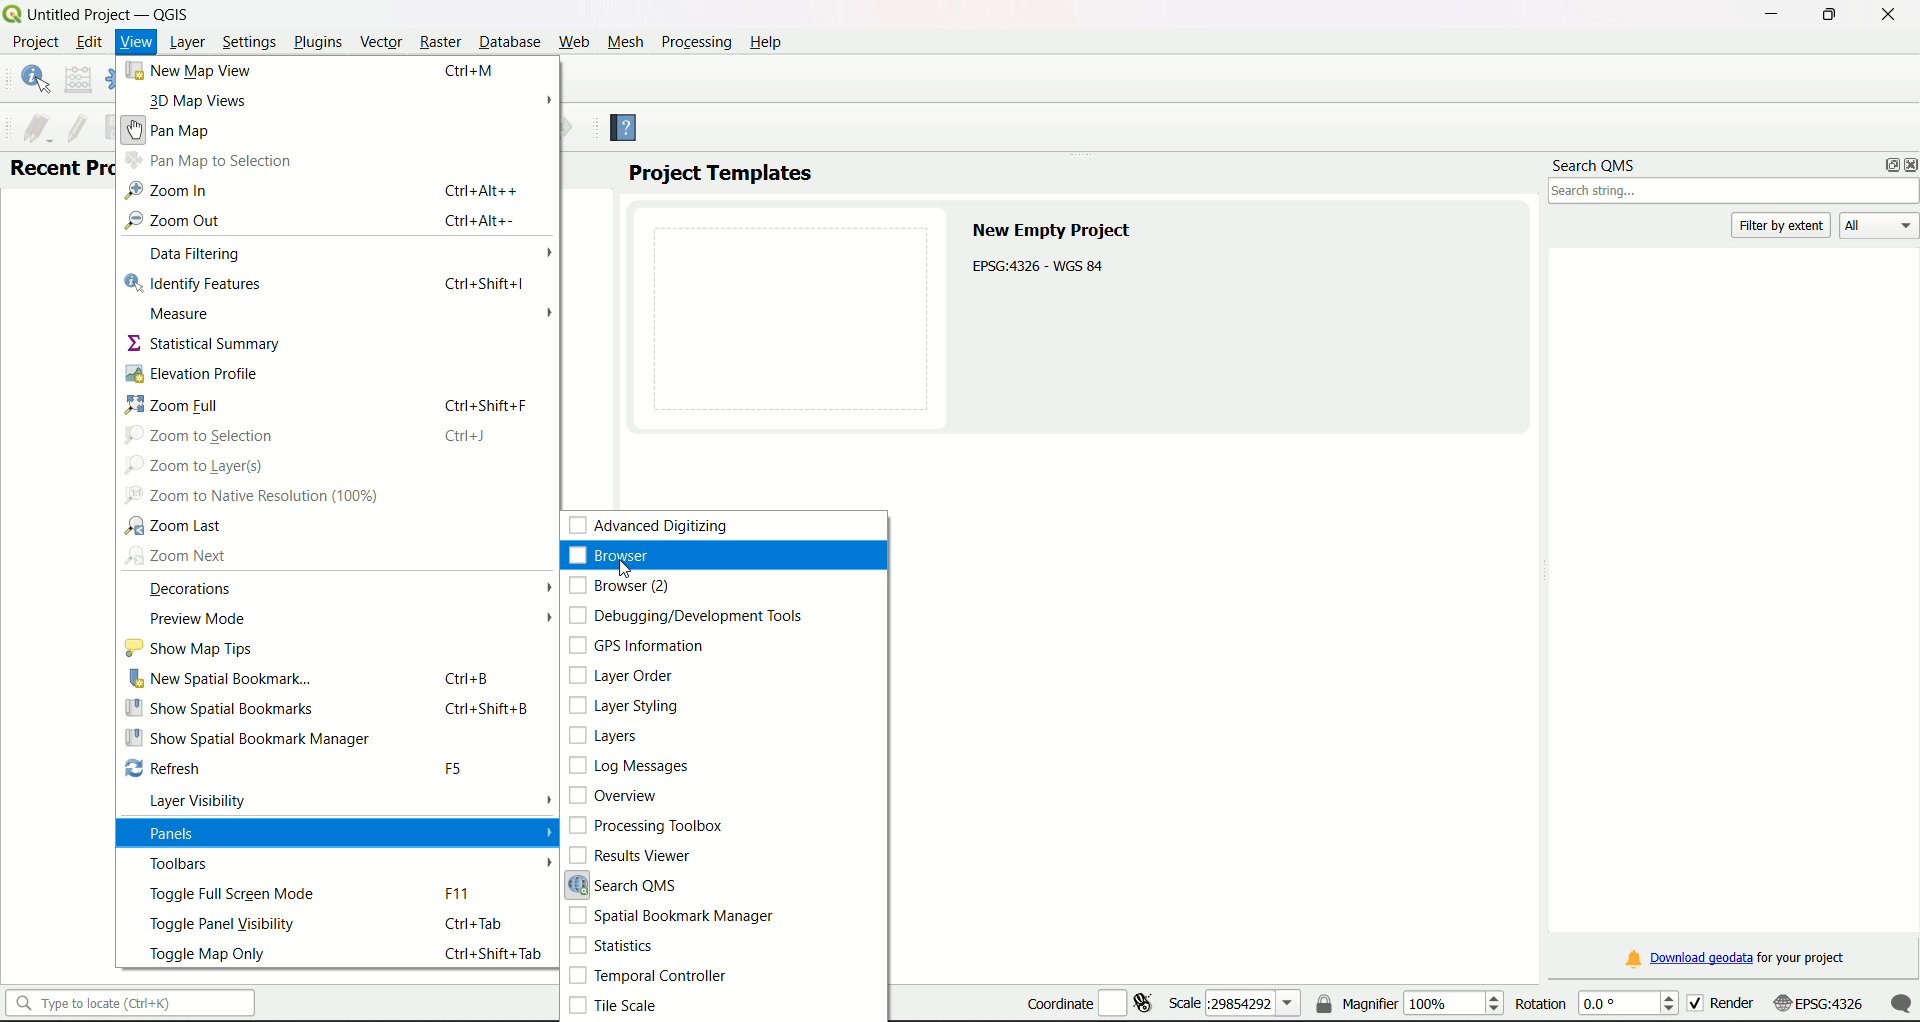 Image resolution: width=1920 pixels, height=1022 pixels. Describe the element at coordinates (1057, 251) in the screenshot. I see `text` at that location.